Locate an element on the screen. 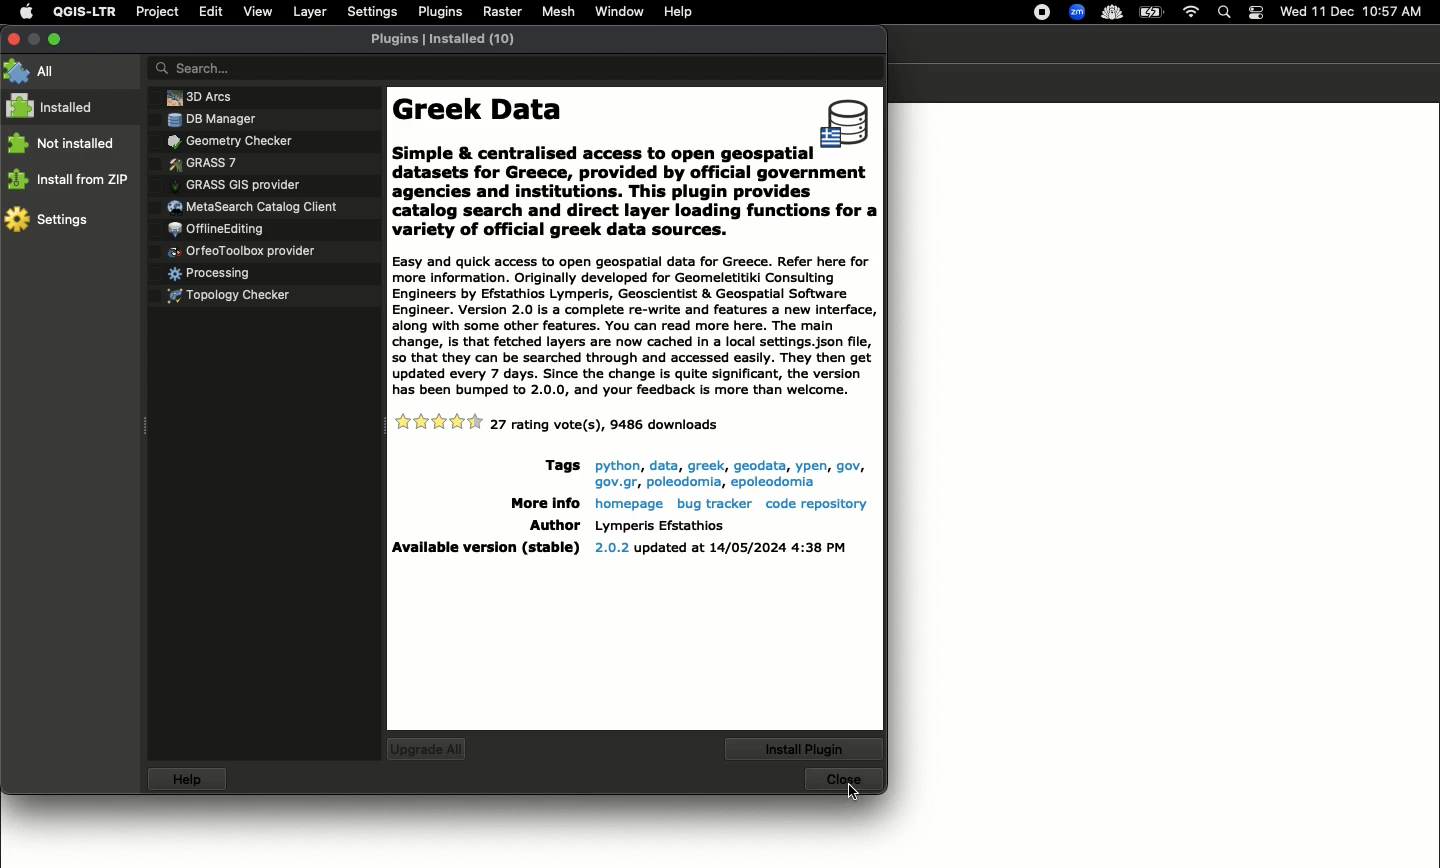  Help is located at coordinates (190, 781).